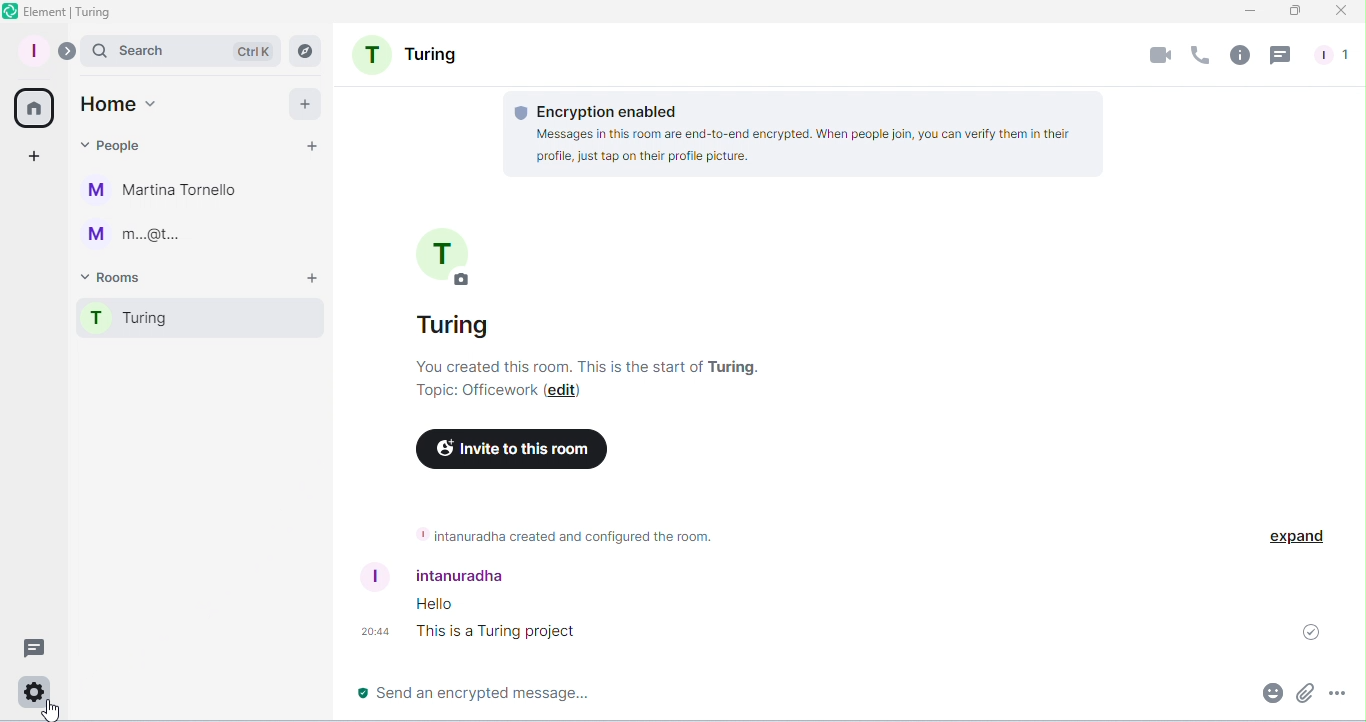 The image size is (1366, 722). What do you see at coordinates (1280, 56) in the screenshot?
I see `Threads` at bounding box center [1280, 56].